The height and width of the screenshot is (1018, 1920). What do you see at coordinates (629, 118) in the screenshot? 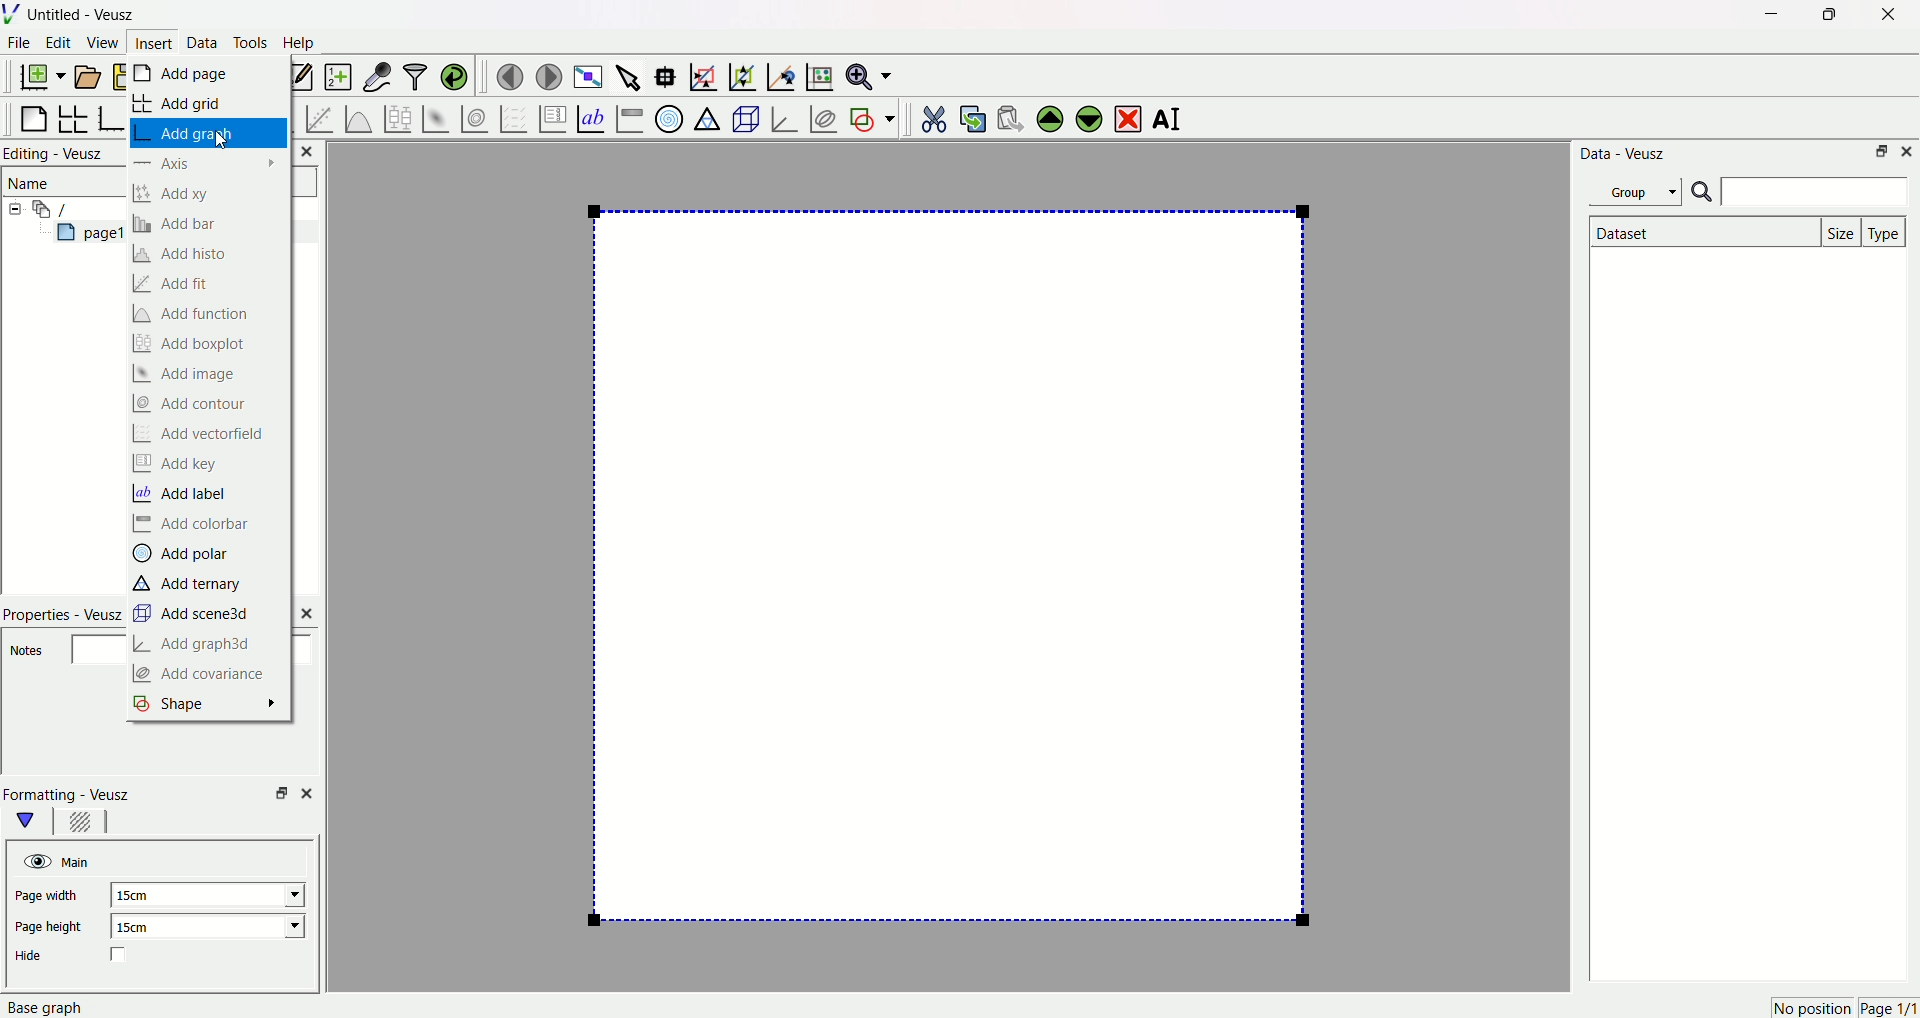
I see `image color bar` at bounding box center [629, 118].